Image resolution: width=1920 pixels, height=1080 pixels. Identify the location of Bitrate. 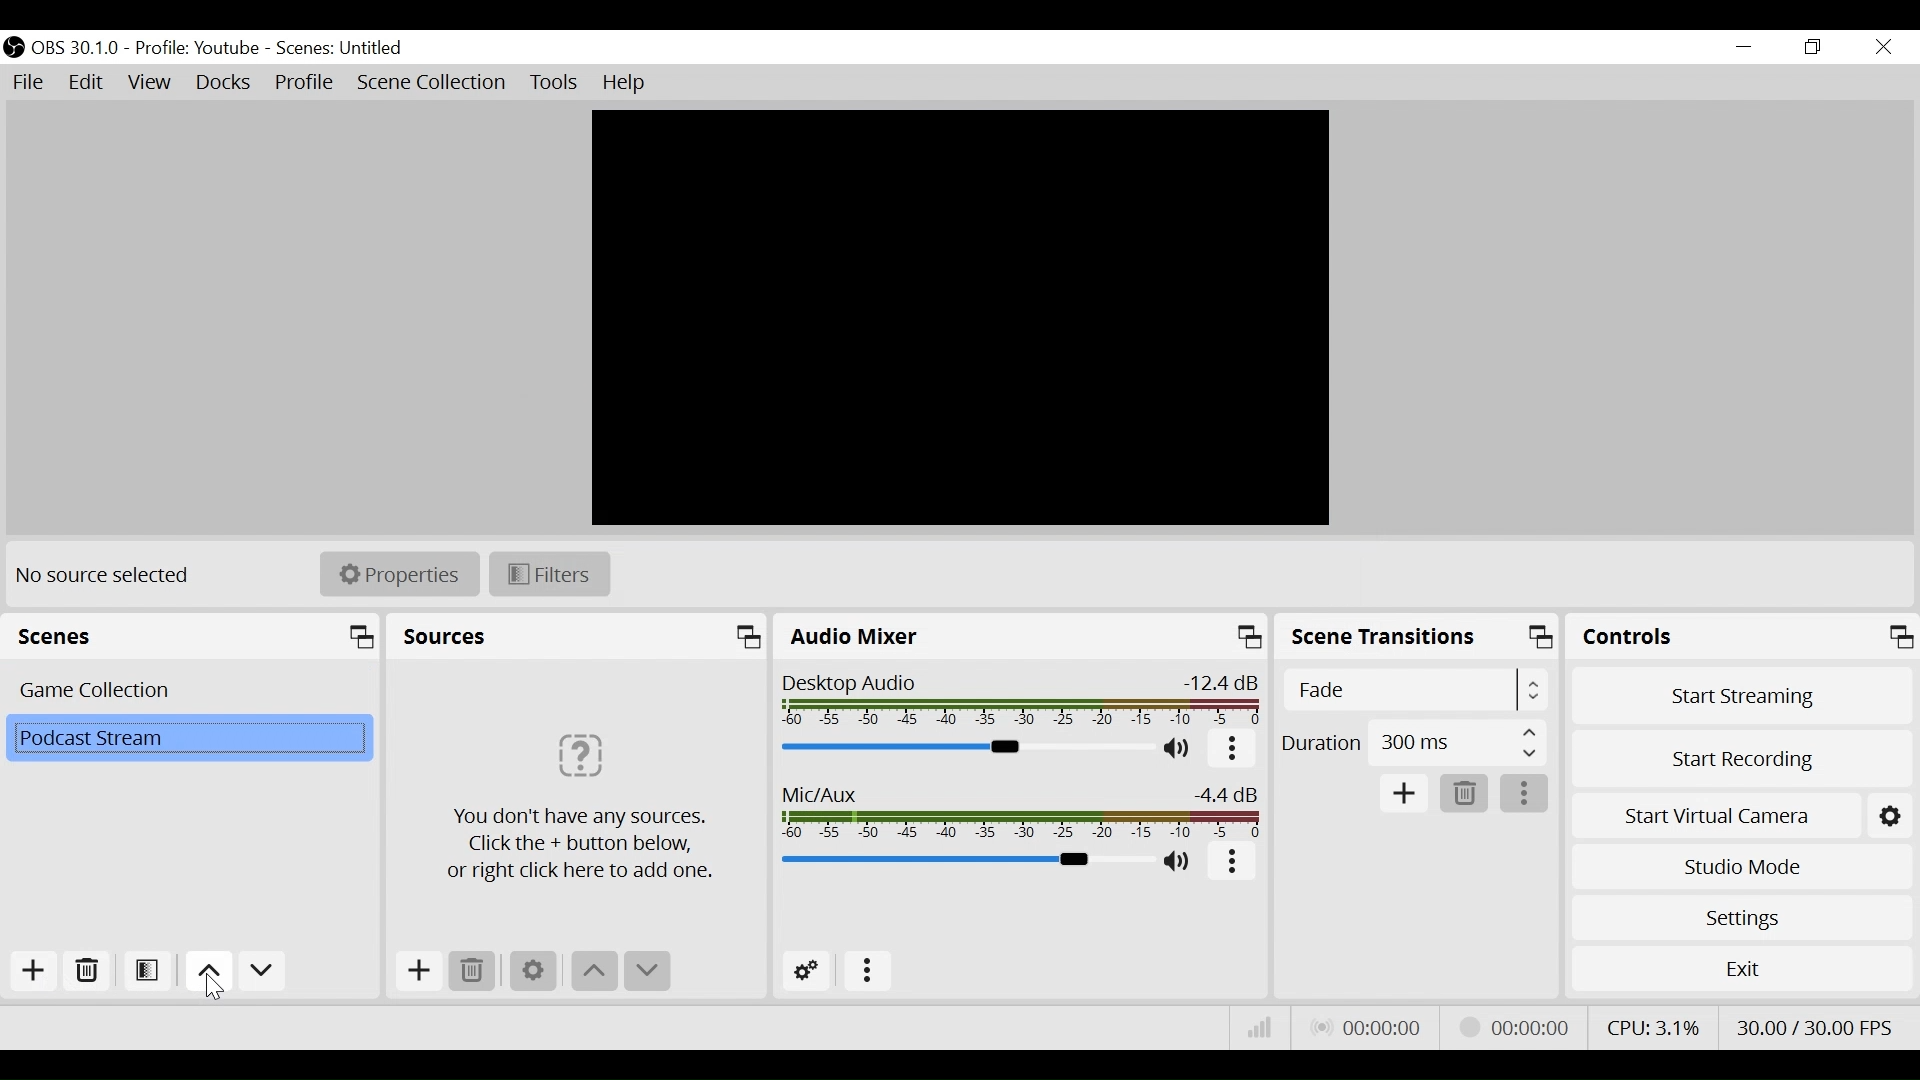
(1258, 1026).